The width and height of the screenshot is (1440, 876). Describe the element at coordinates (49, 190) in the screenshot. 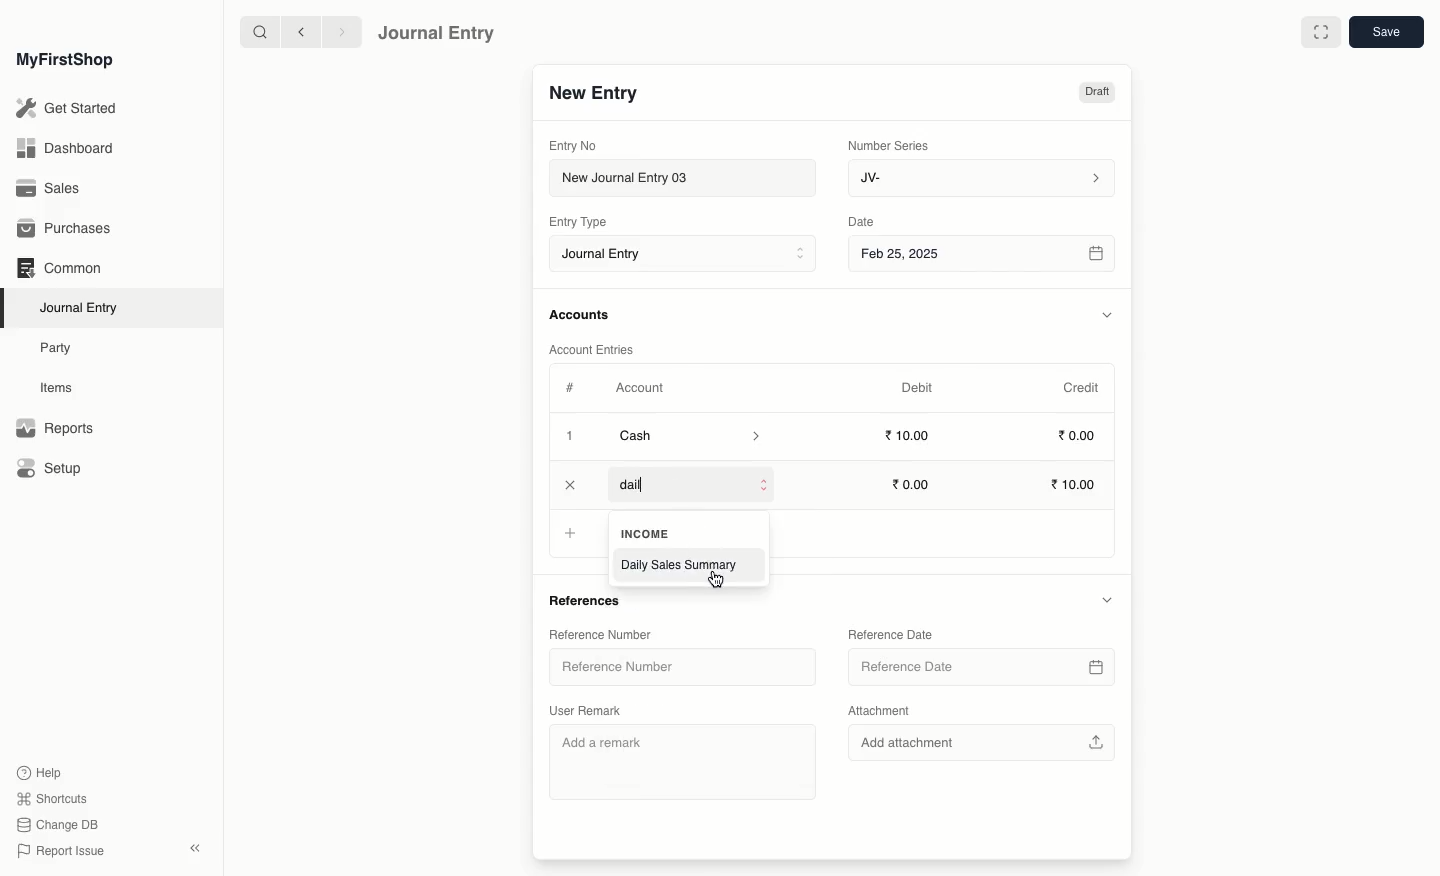

I see `Sales` at that location.